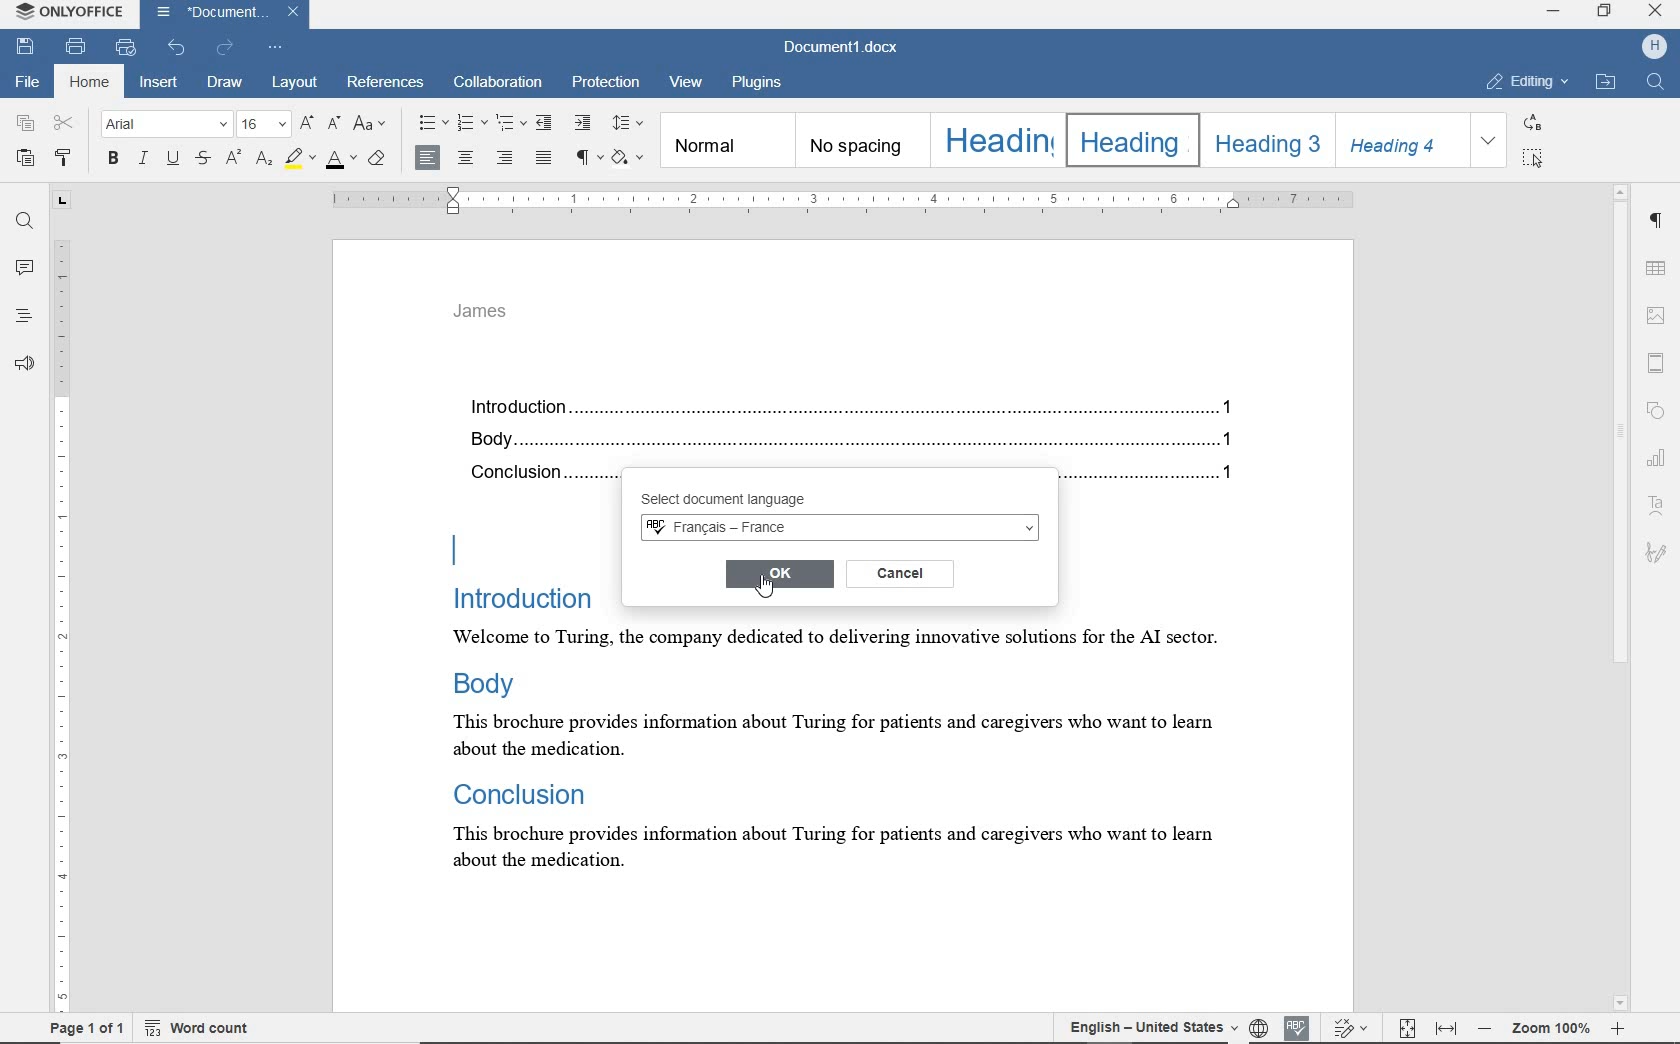  Describe the element at coordinates (1658, 84) in the screenshot. I see `FIND` at that location.